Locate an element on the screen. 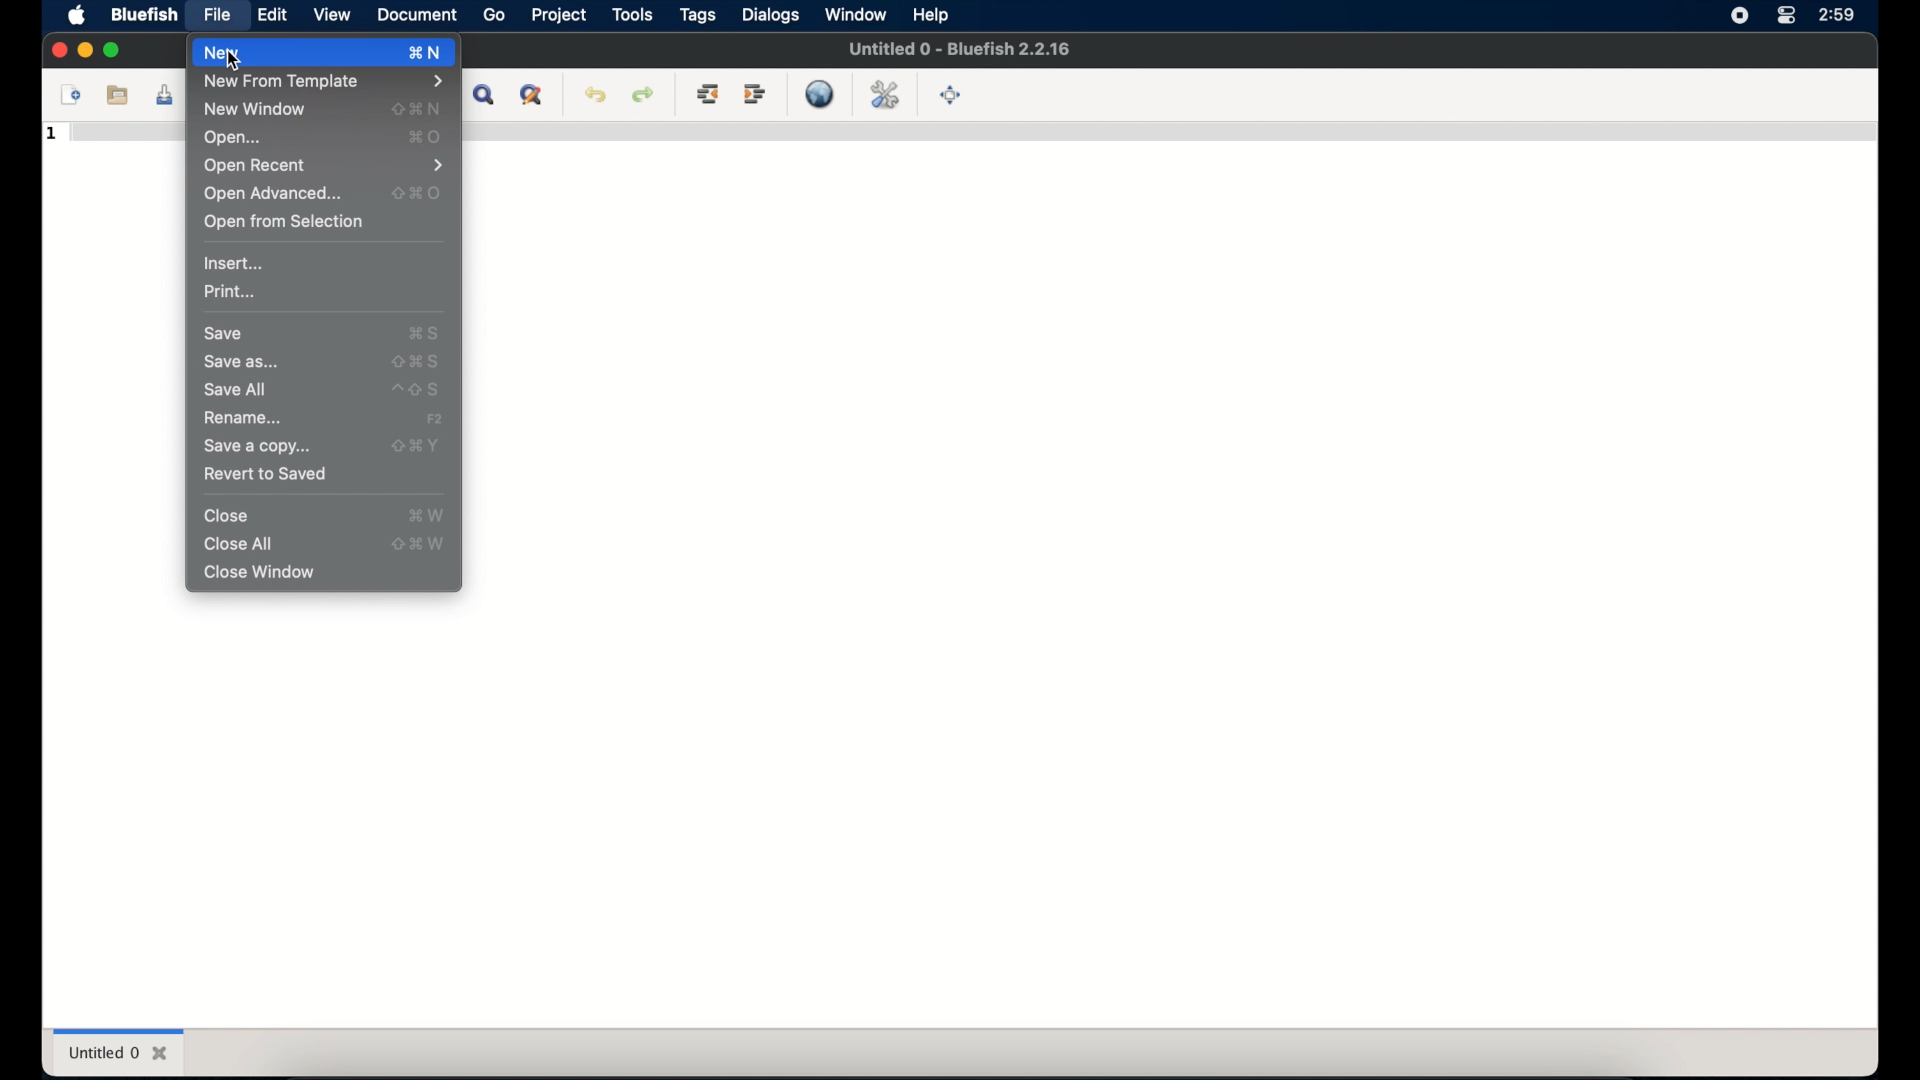 This screenshot has height=1080, width=1920. new file is located at coordinates (71, 94).